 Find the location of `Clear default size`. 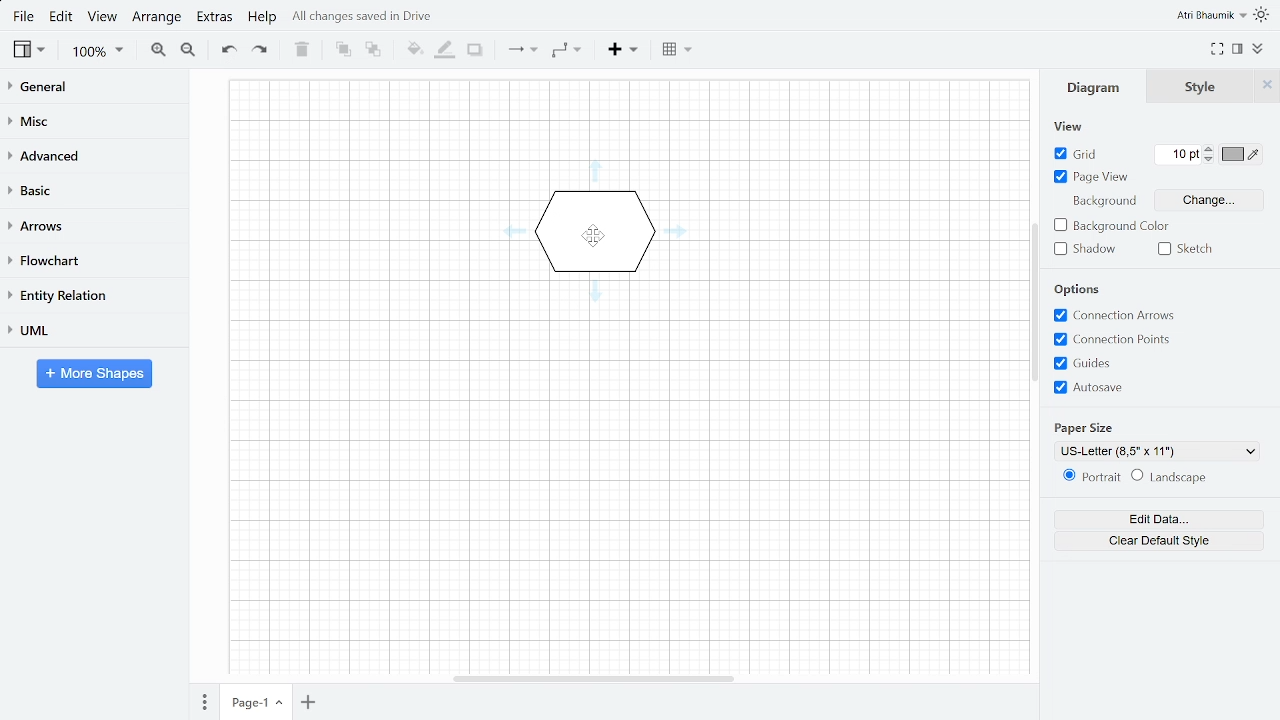

Clear default size is located at coordinates (1158, 542).